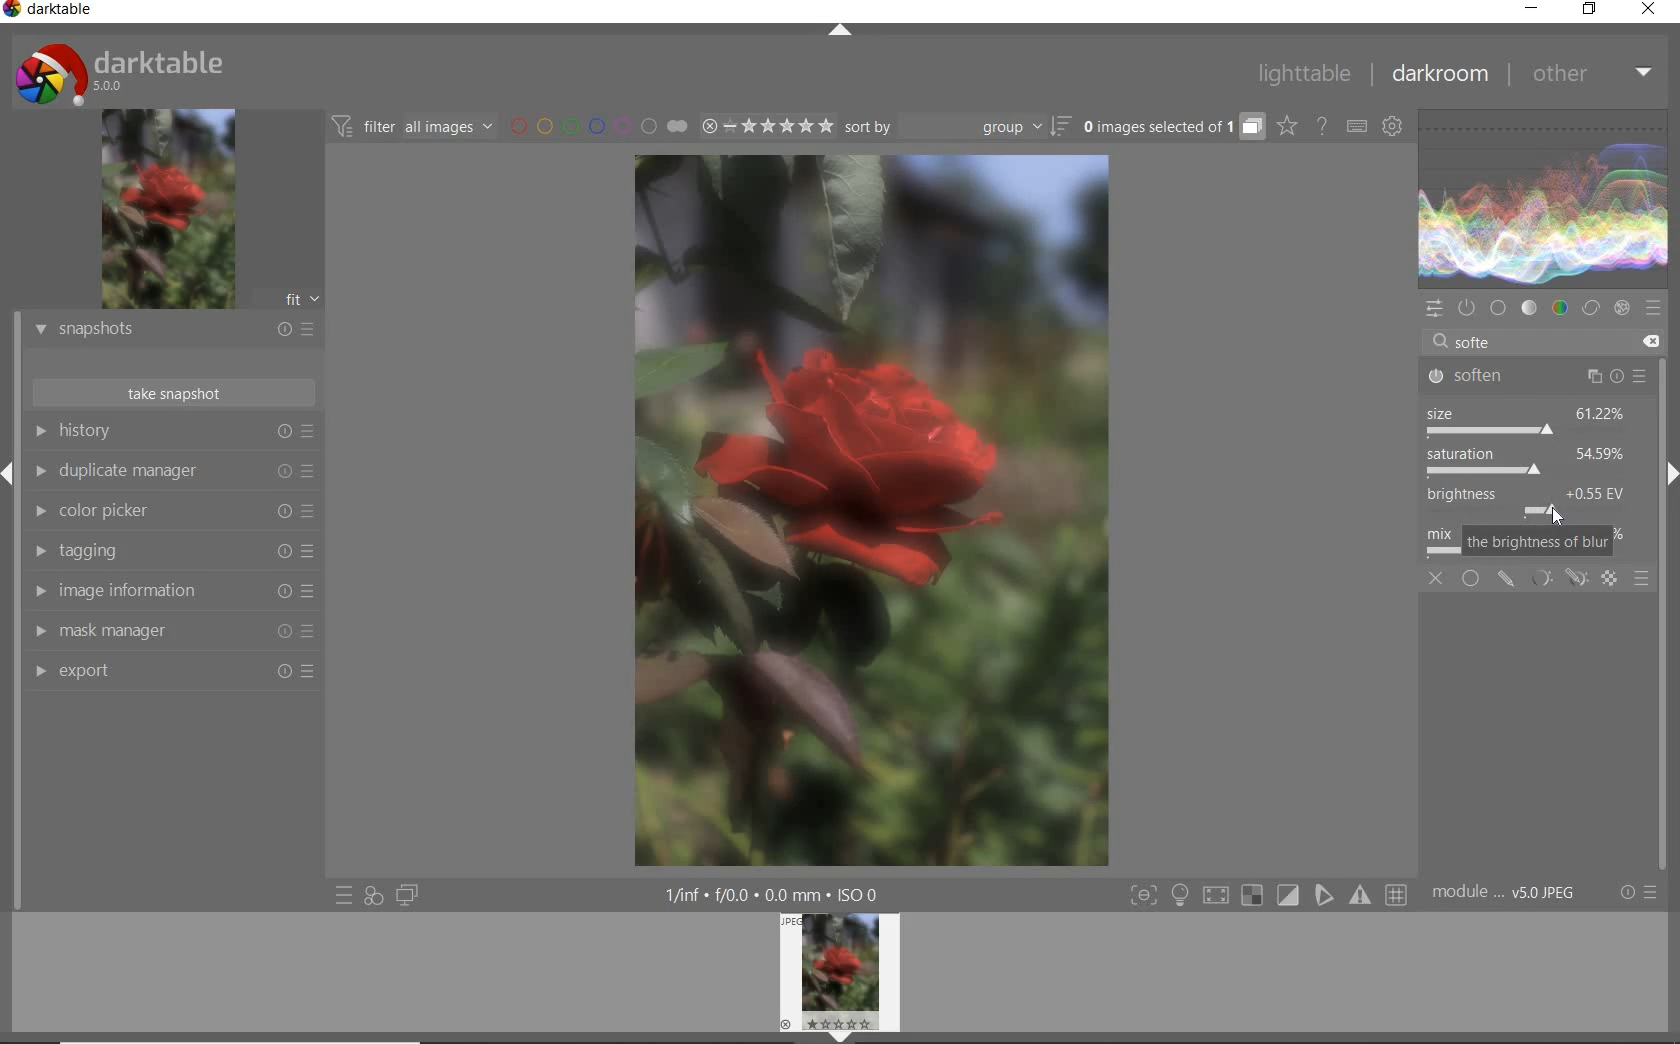 The image size is (1680, 1044). Describe the element at coordinates (1471, 578) in the screenshot. I see `uniformly` at that location.